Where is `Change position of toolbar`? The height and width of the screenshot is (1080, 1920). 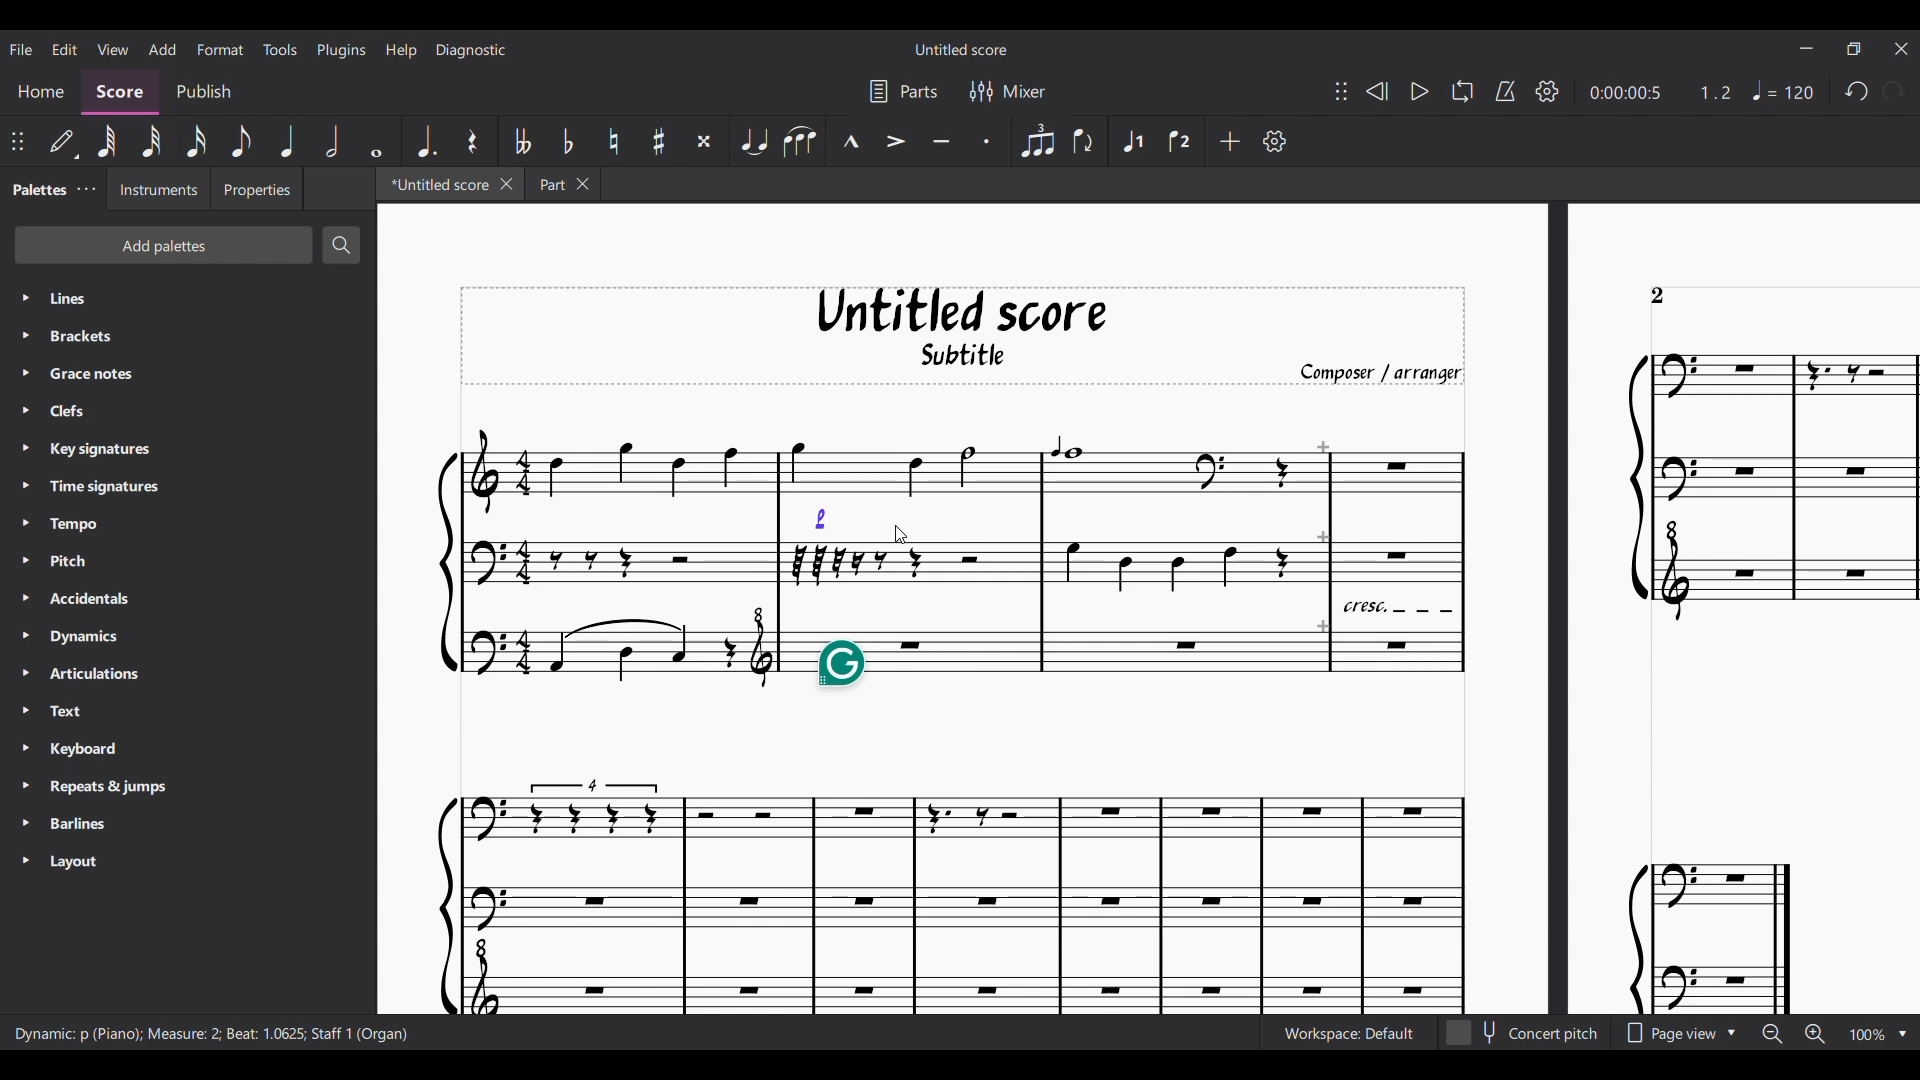 Change position of toolbar is located at coordinates (1341, 91).